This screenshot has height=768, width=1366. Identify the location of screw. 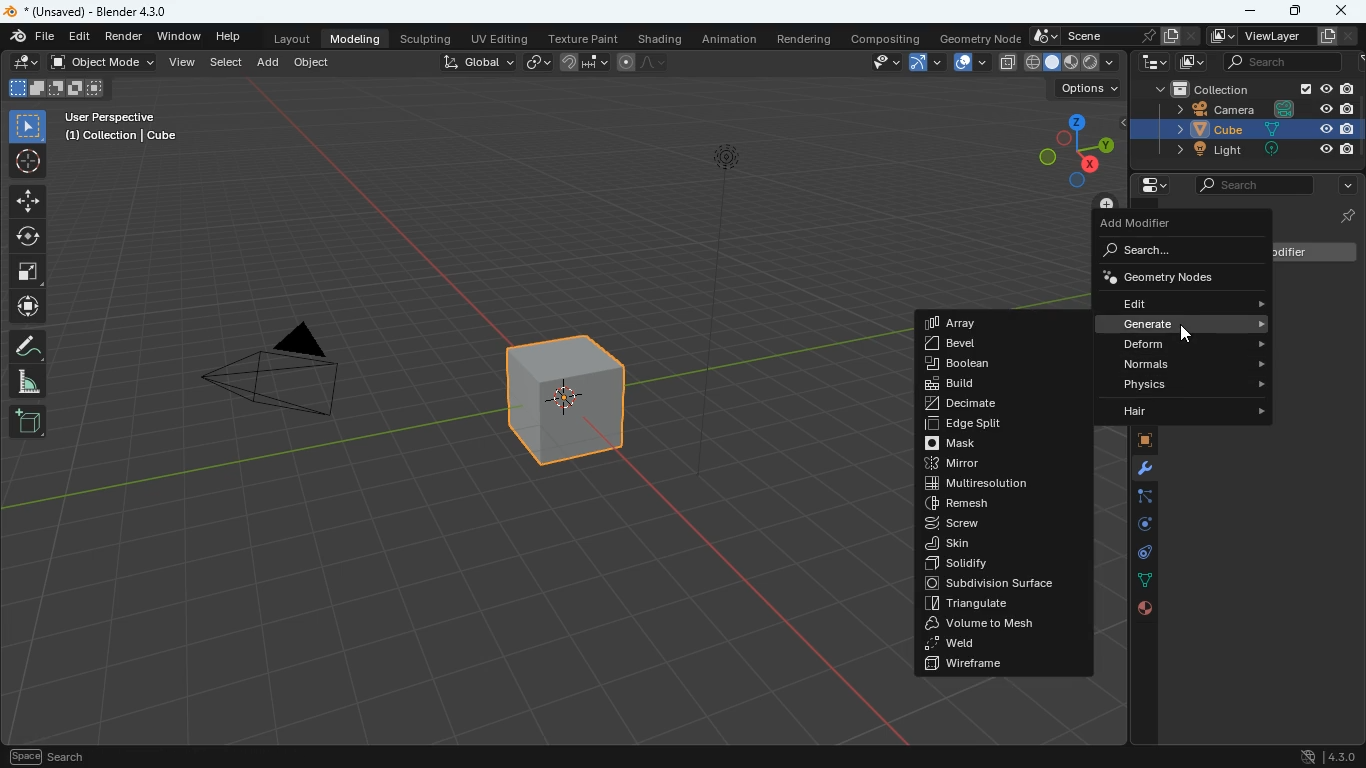
(997, 523).